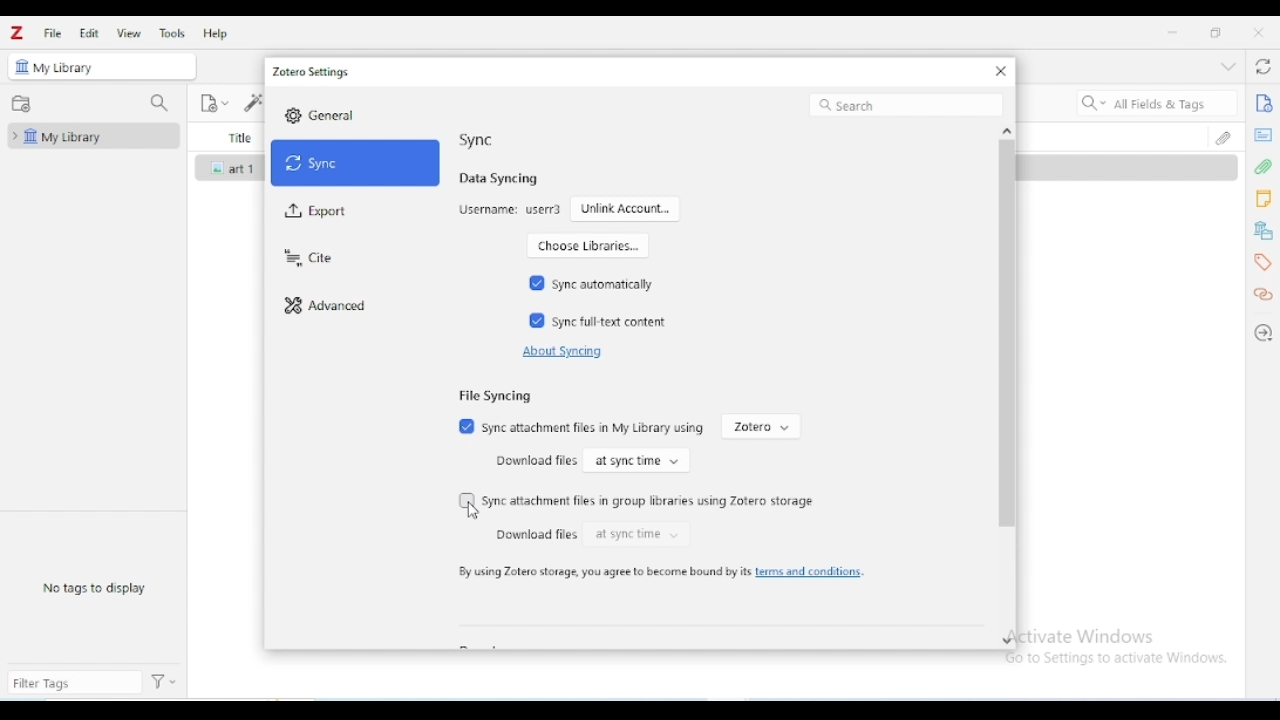 This screenshot has height=720, width=1280. What do you see at coordinates (510, 210) in the screenshot?
I see `username: user3` at bounding box center [510, 210].